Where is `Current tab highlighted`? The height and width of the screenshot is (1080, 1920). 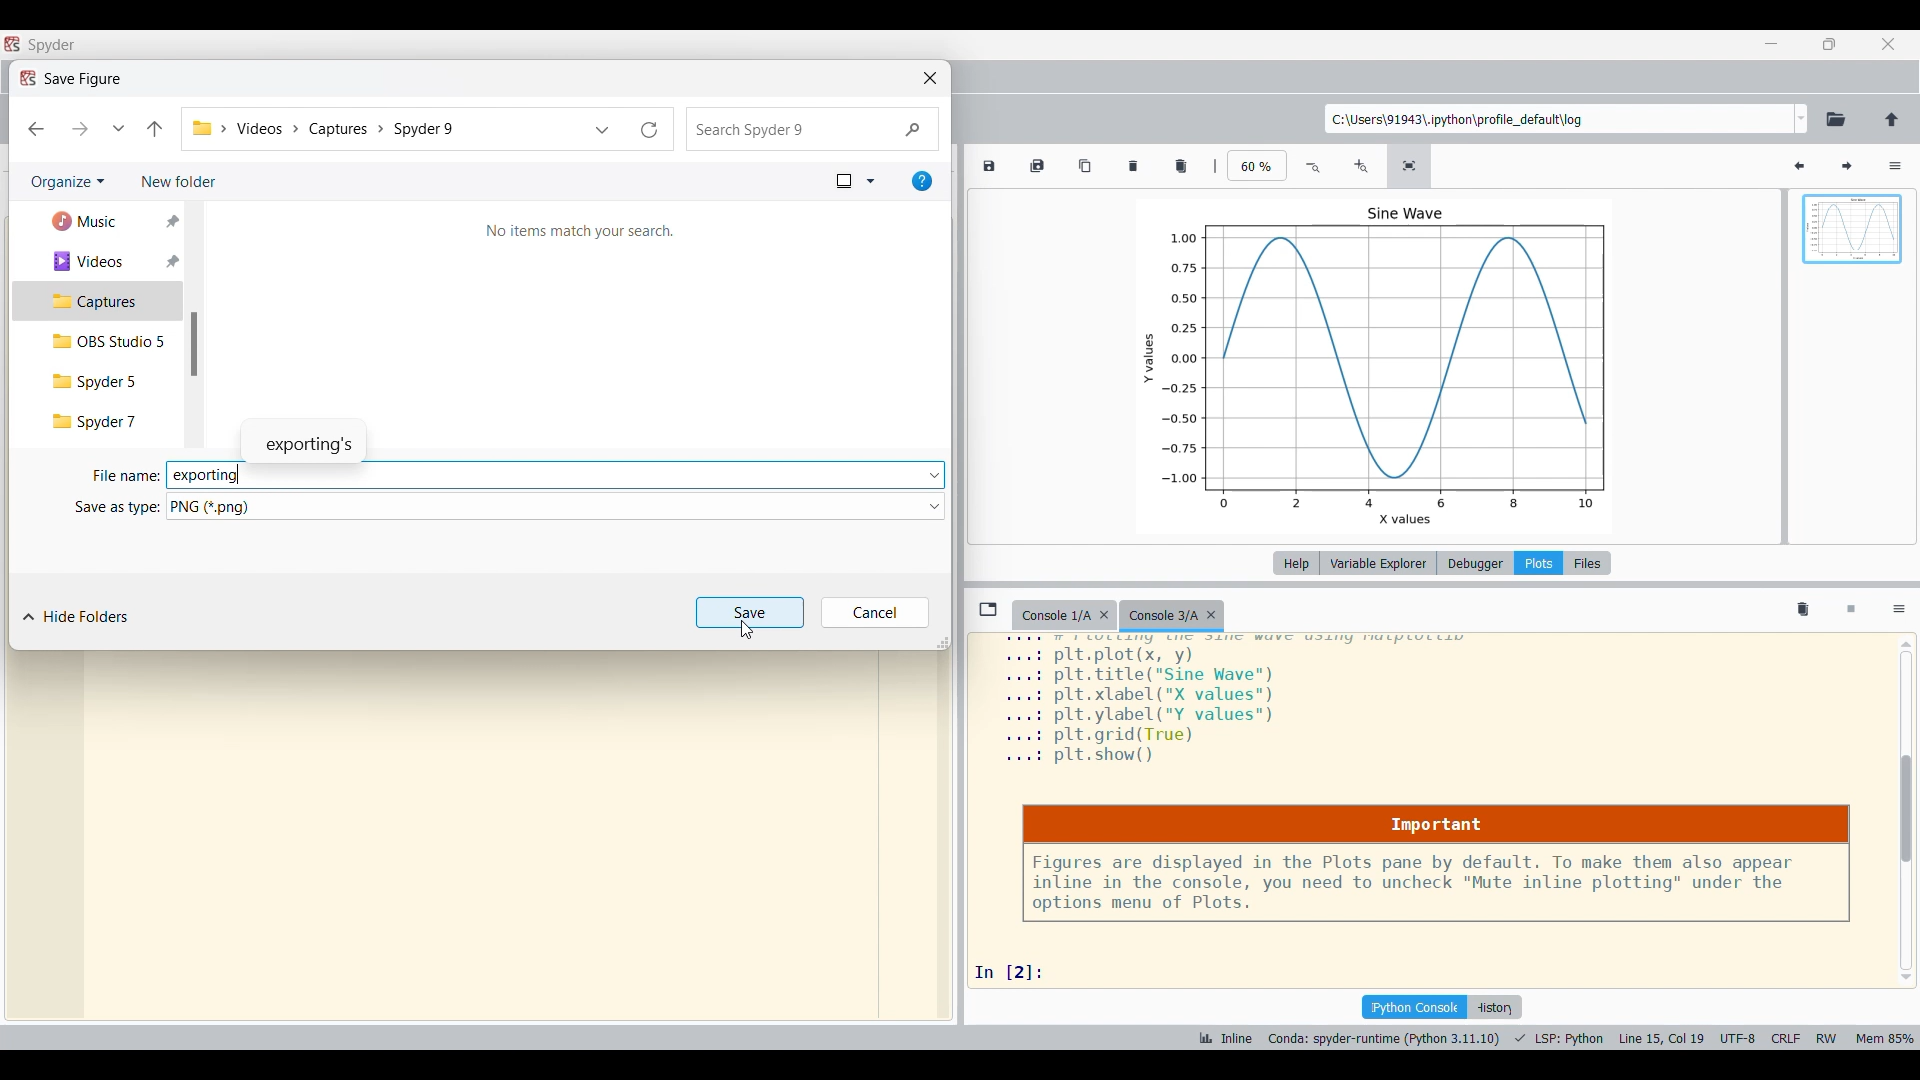 Current tab highlighted is located at coordinates (1175, 616).